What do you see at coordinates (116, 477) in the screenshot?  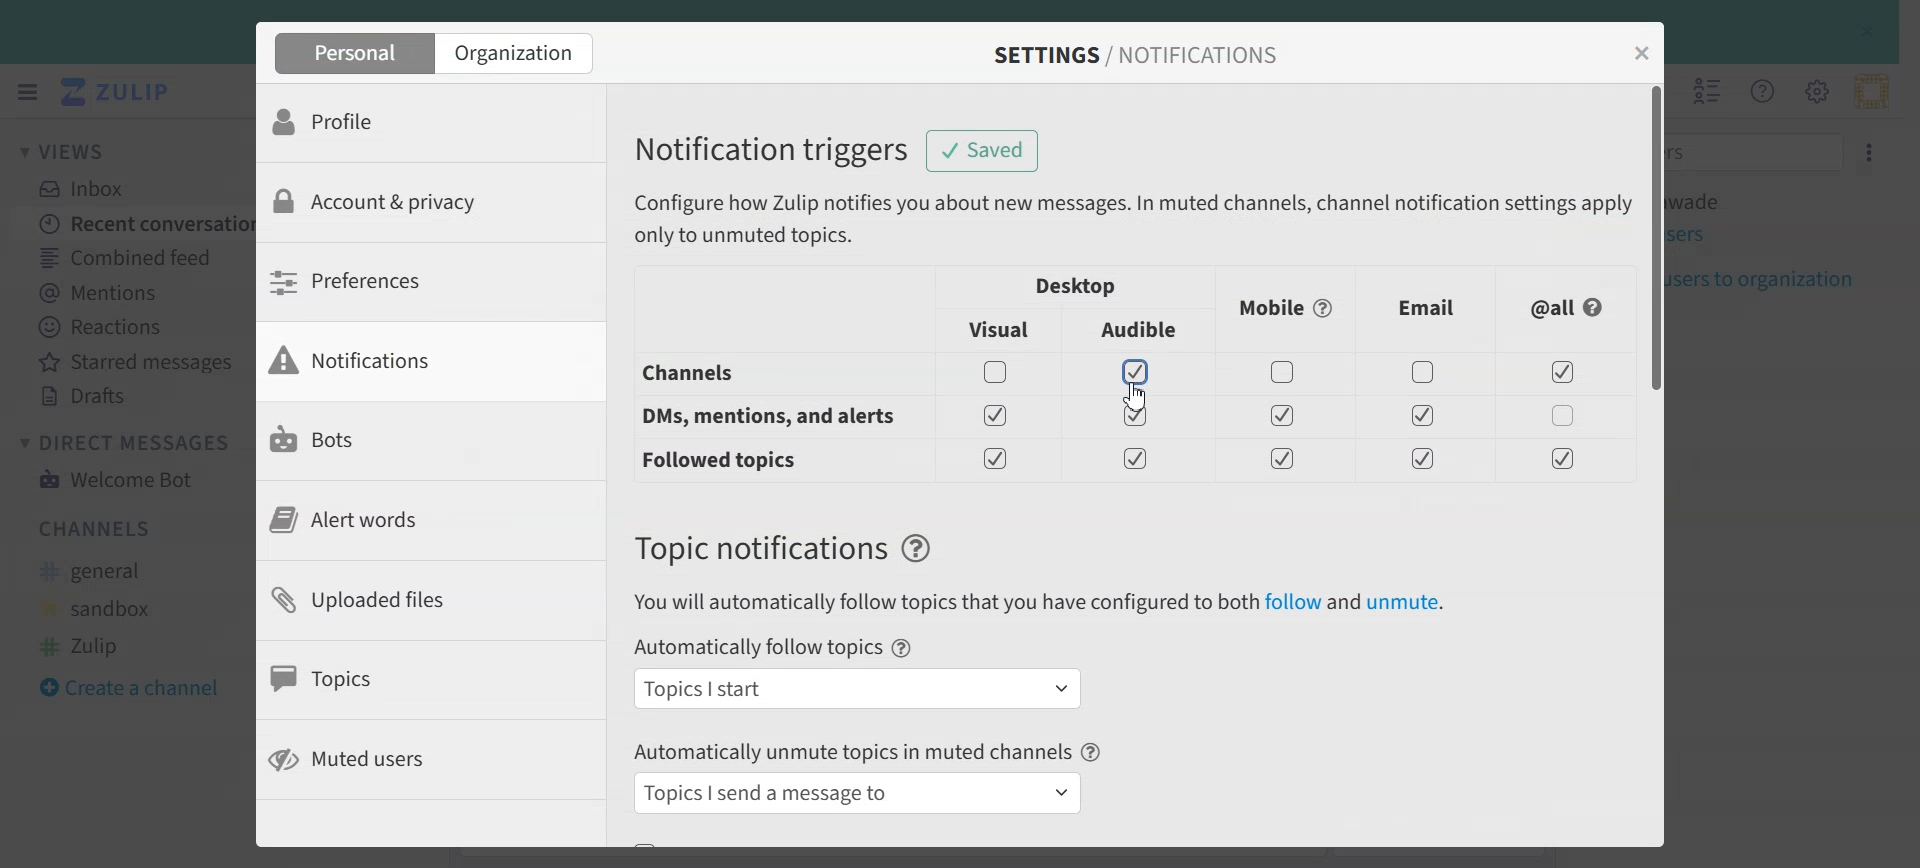 I see `Welcome Bot` at bounding box center [116, 477].